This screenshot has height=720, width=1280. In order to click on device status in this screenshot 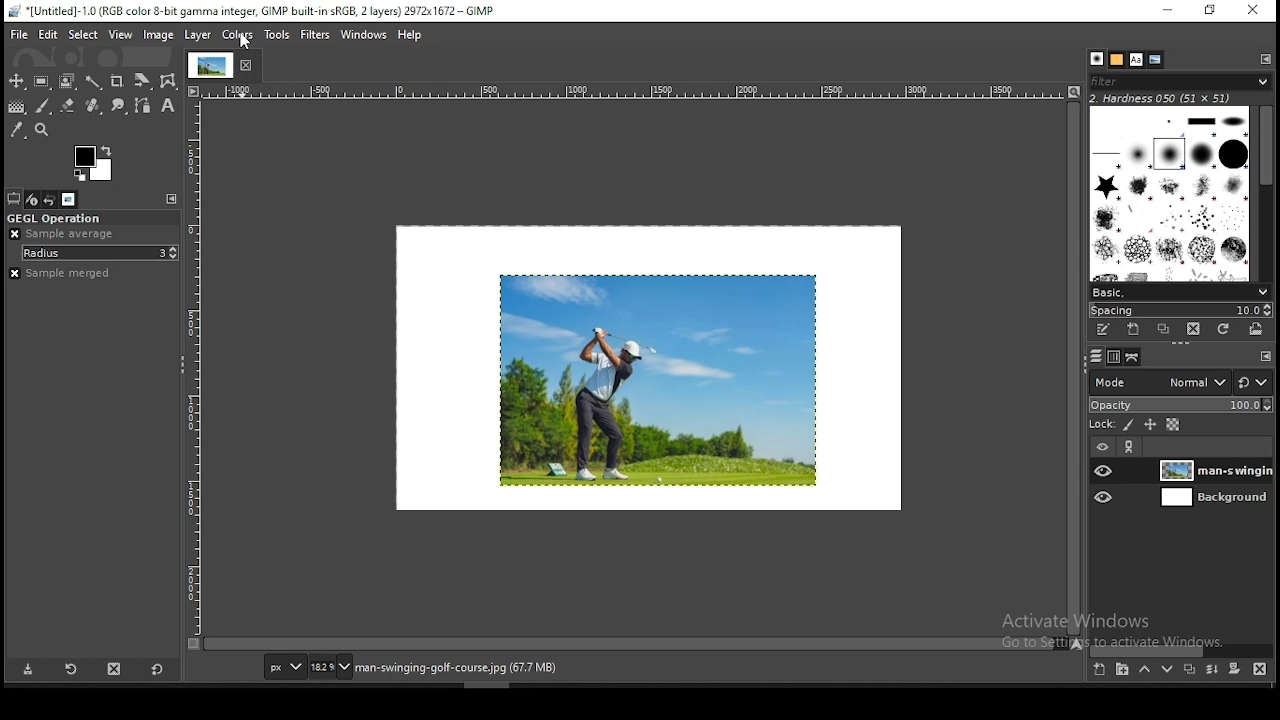, I will do `click(34, 199)`.